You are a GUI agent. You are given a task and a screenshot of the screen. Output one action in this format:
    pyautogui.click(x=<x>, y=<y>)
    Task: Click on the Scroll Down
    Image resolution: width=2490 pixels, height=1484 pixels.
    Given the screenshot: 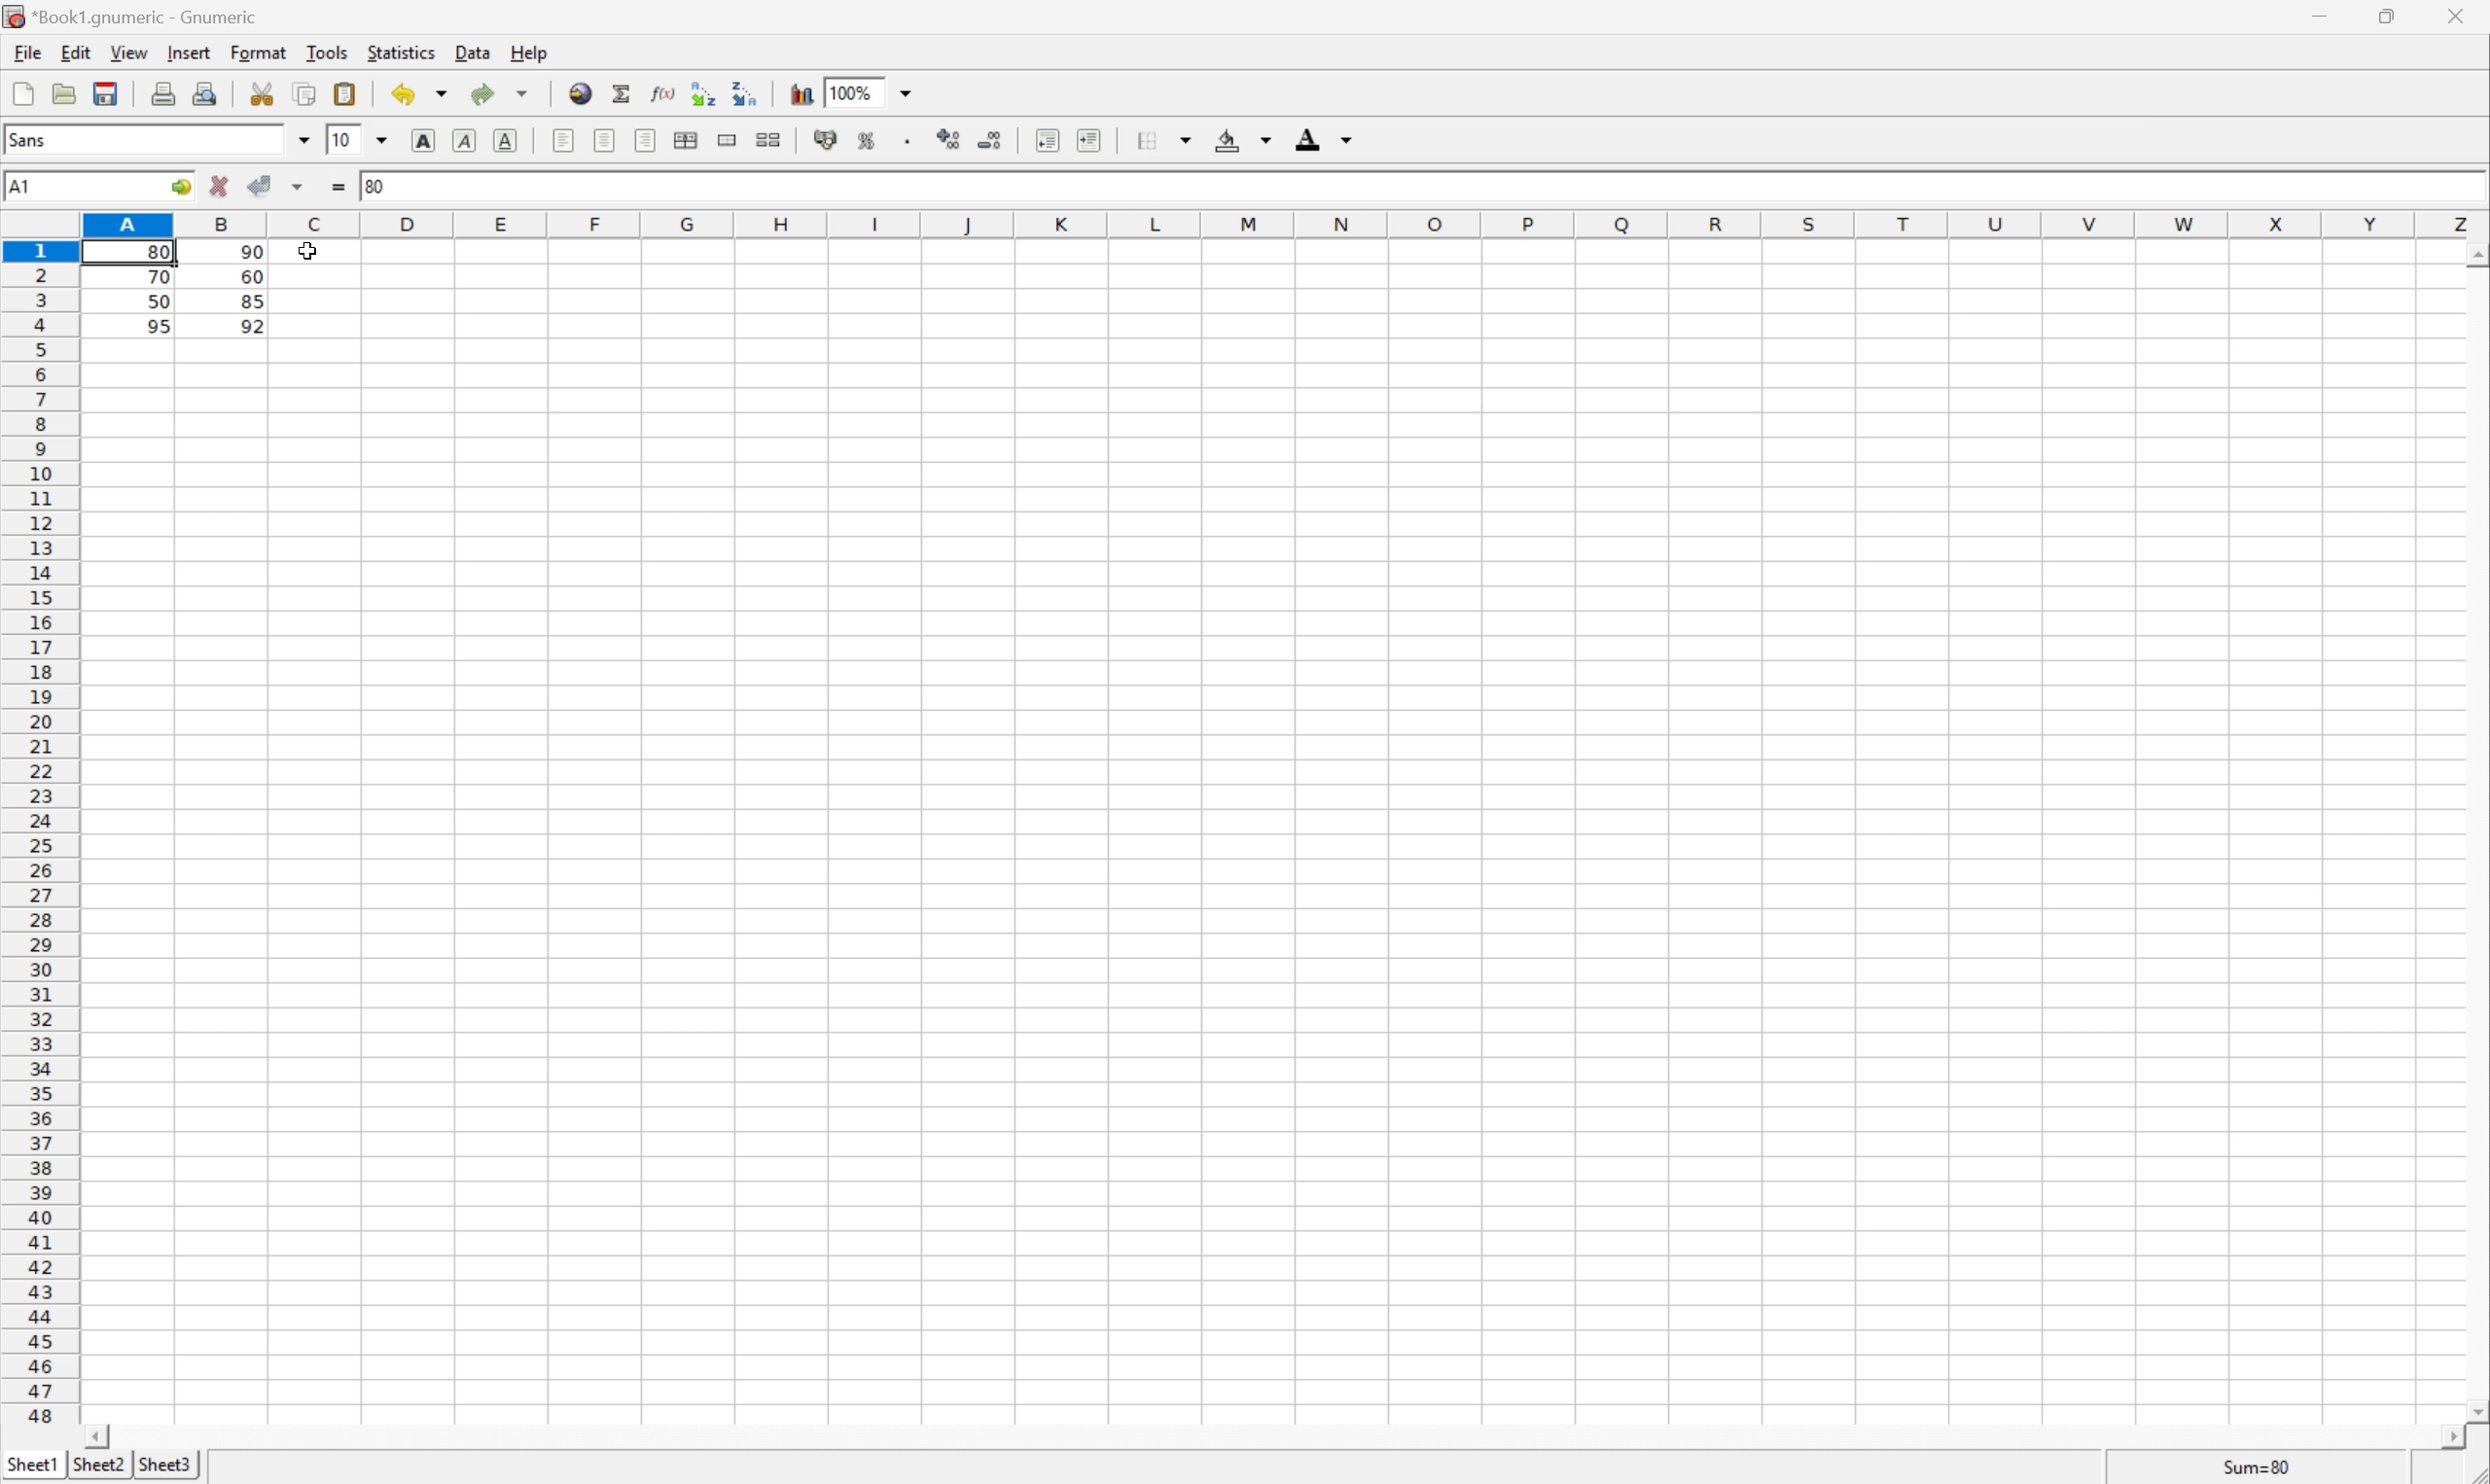 What is the action you would take?
    pyautogui.click(x=2474, y=1408)
    